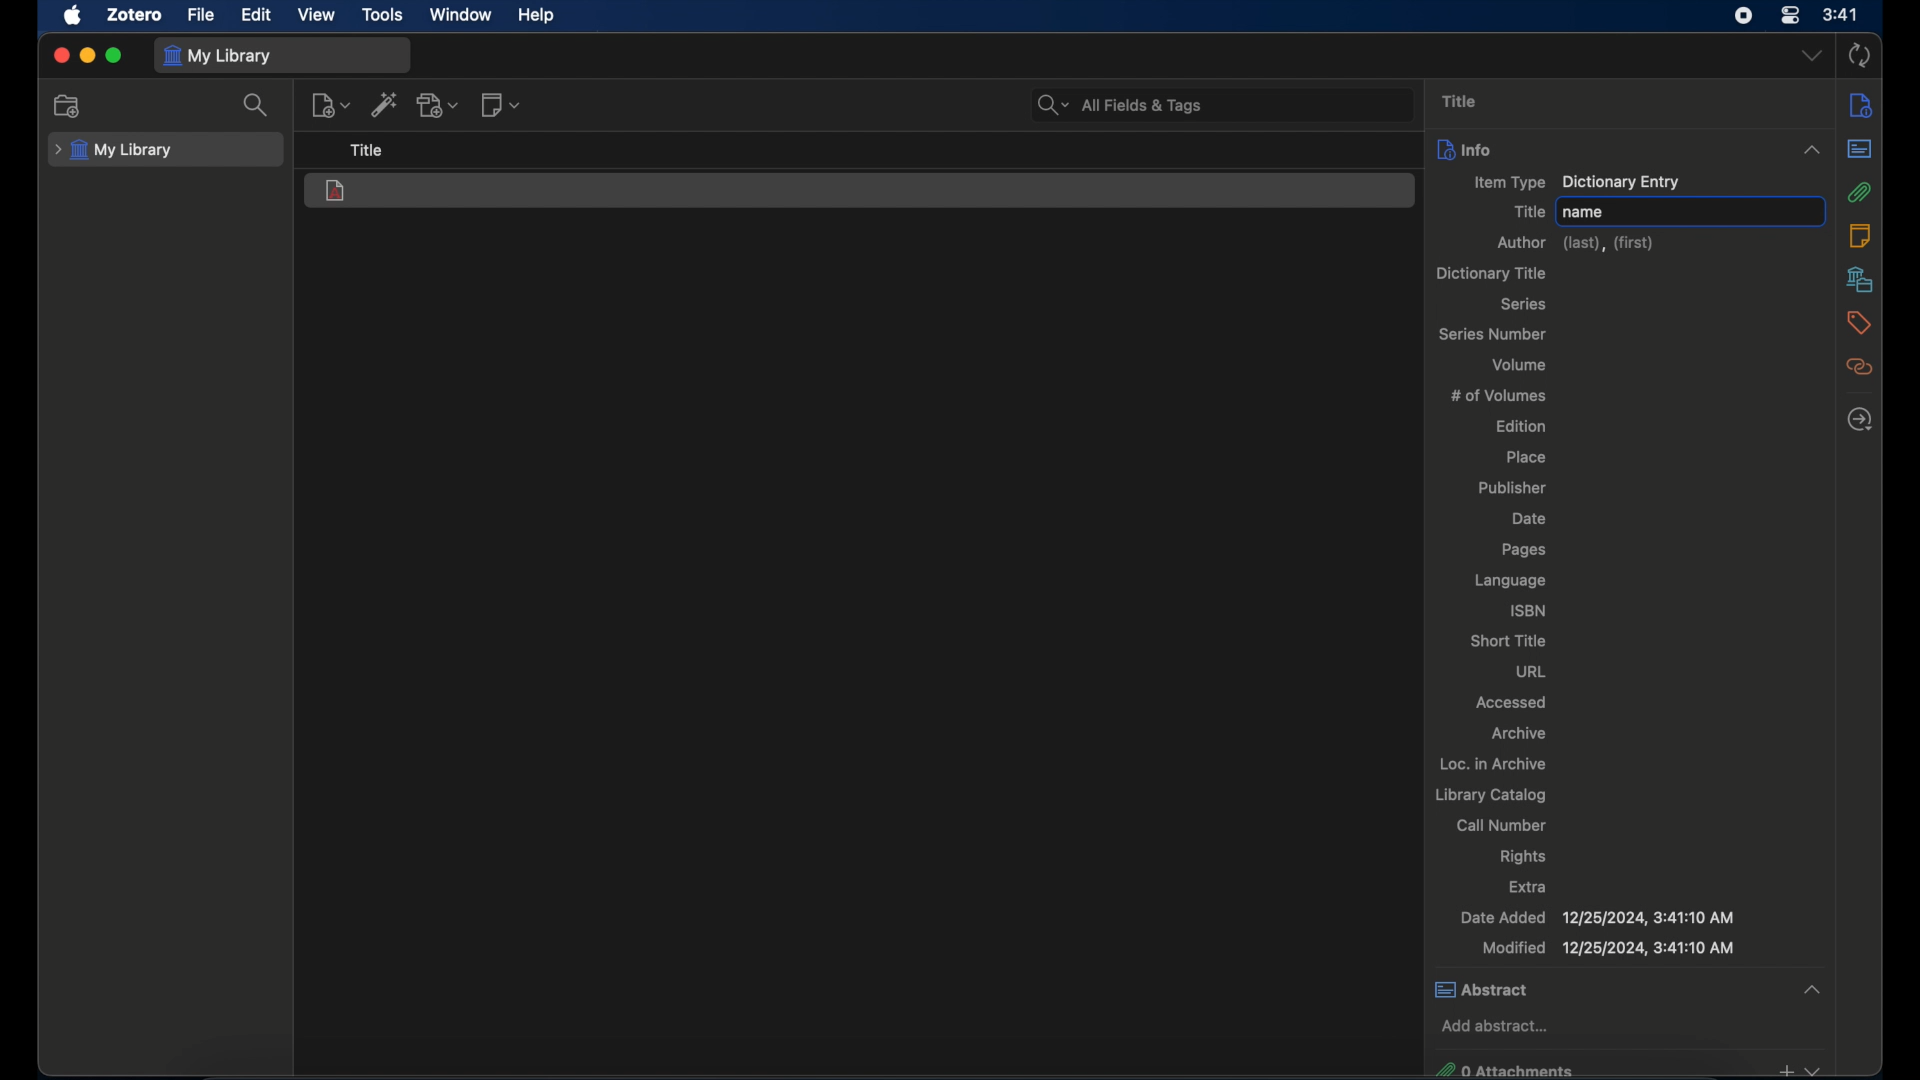 The height and width of the screenshot is (1080, 1920). Describe the element at coordinates (1860, 323) in the screenshot. I see `tags` at that location.